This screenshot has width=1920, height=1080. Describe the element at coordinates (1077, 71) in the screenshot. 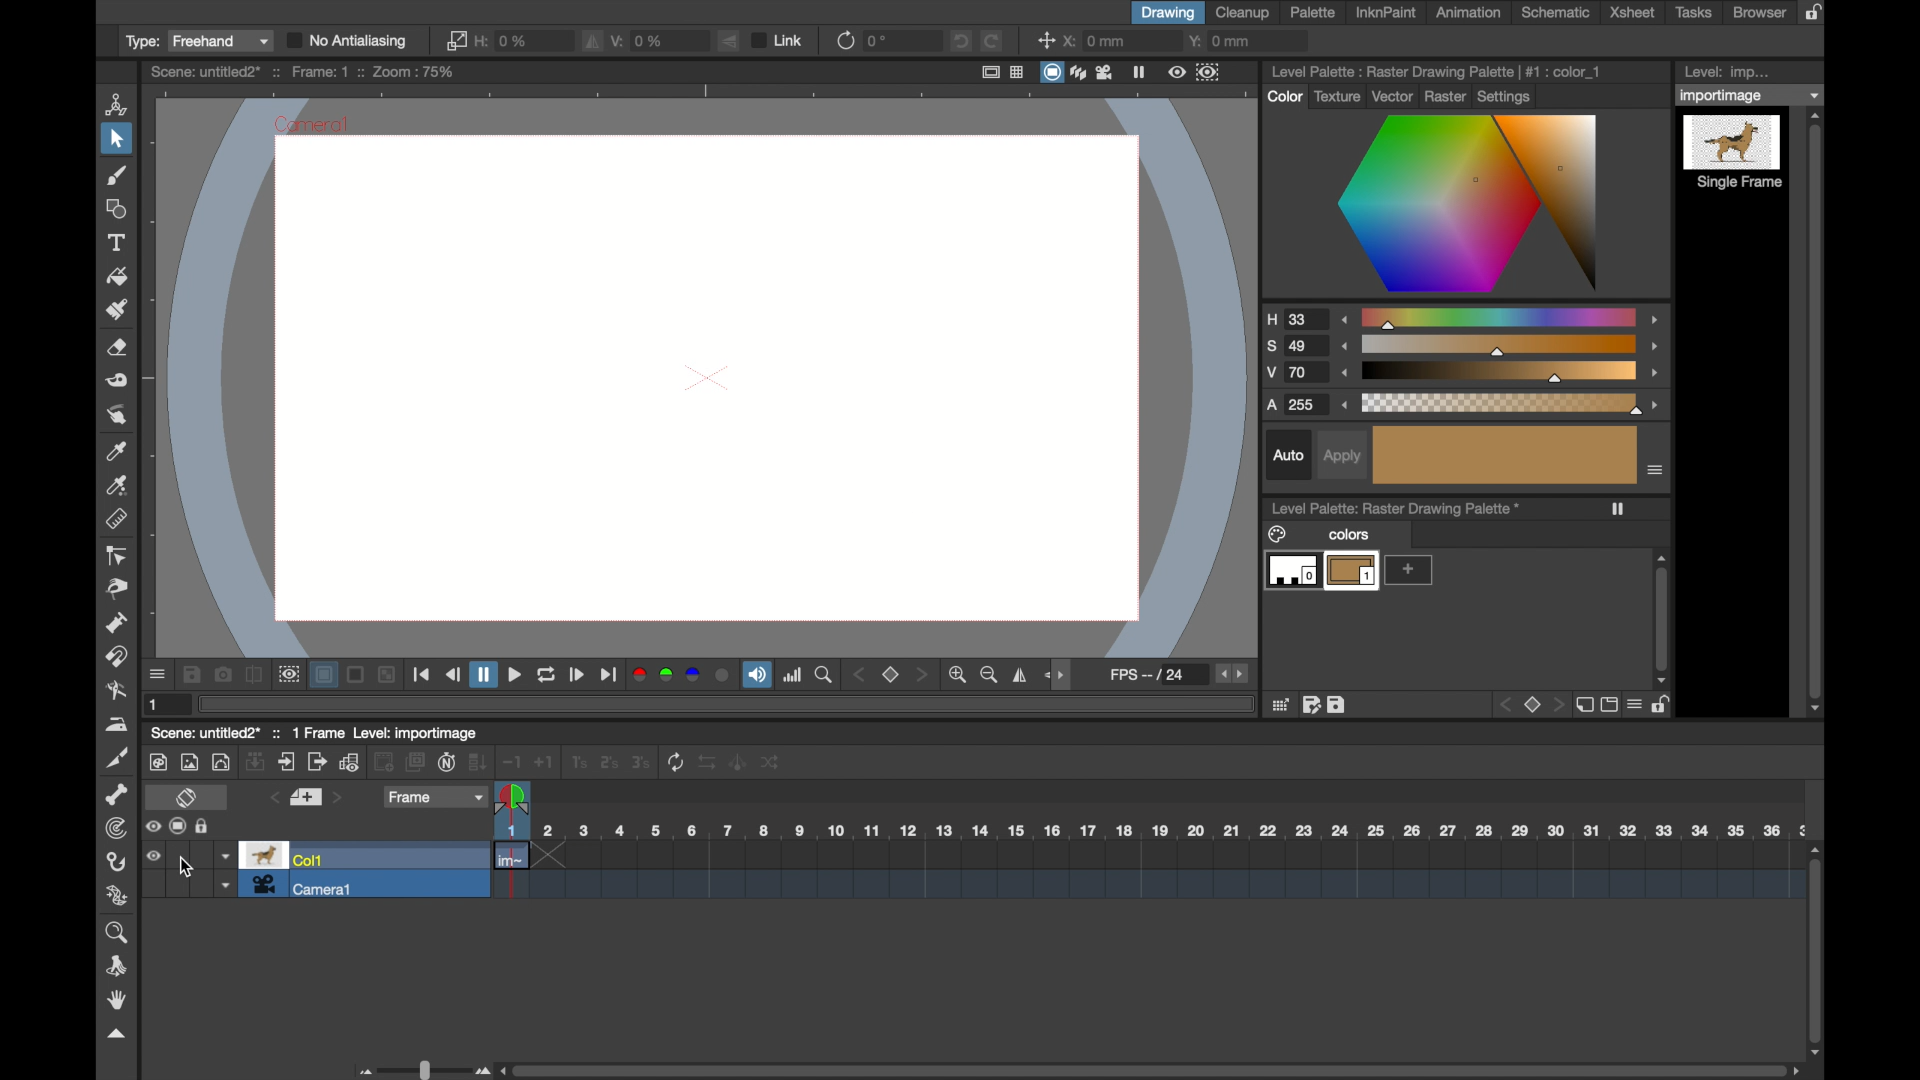

I see `layers` at that location.